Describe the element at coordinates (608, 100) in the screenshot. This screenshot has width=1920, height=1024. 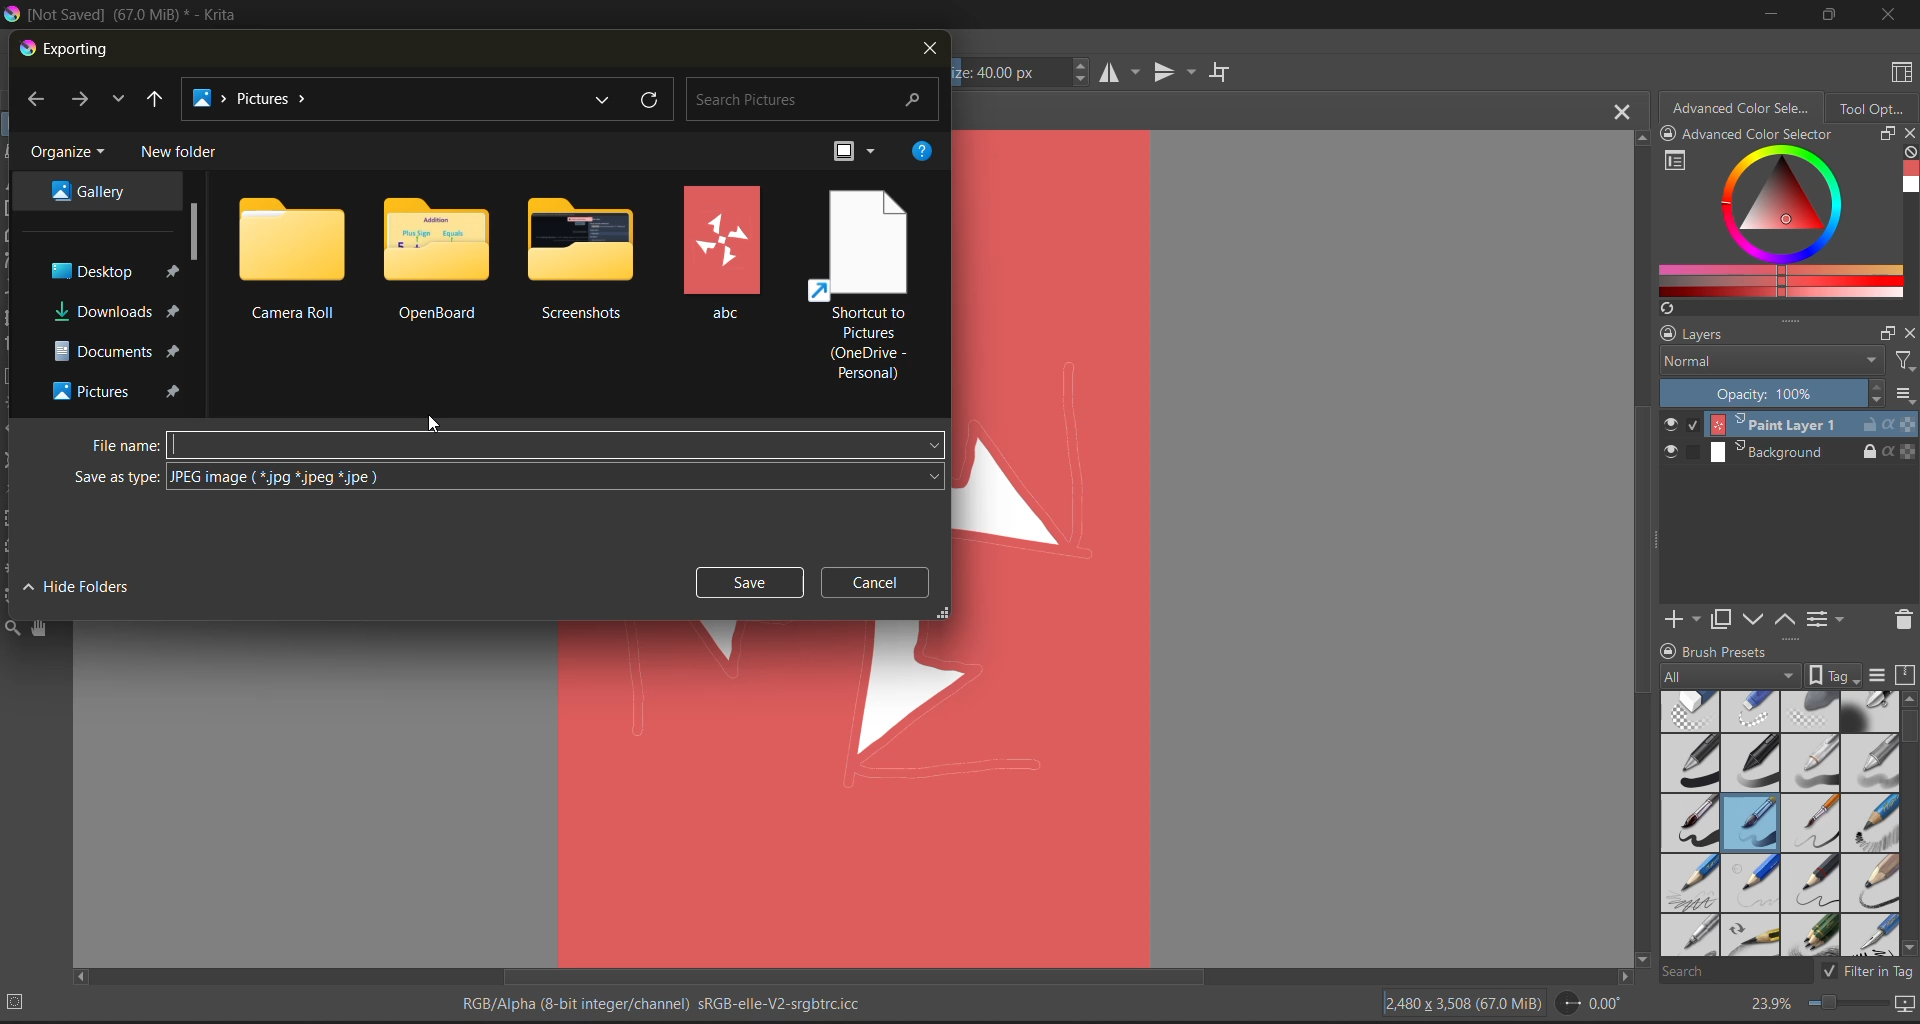
I see `recent` at that location.